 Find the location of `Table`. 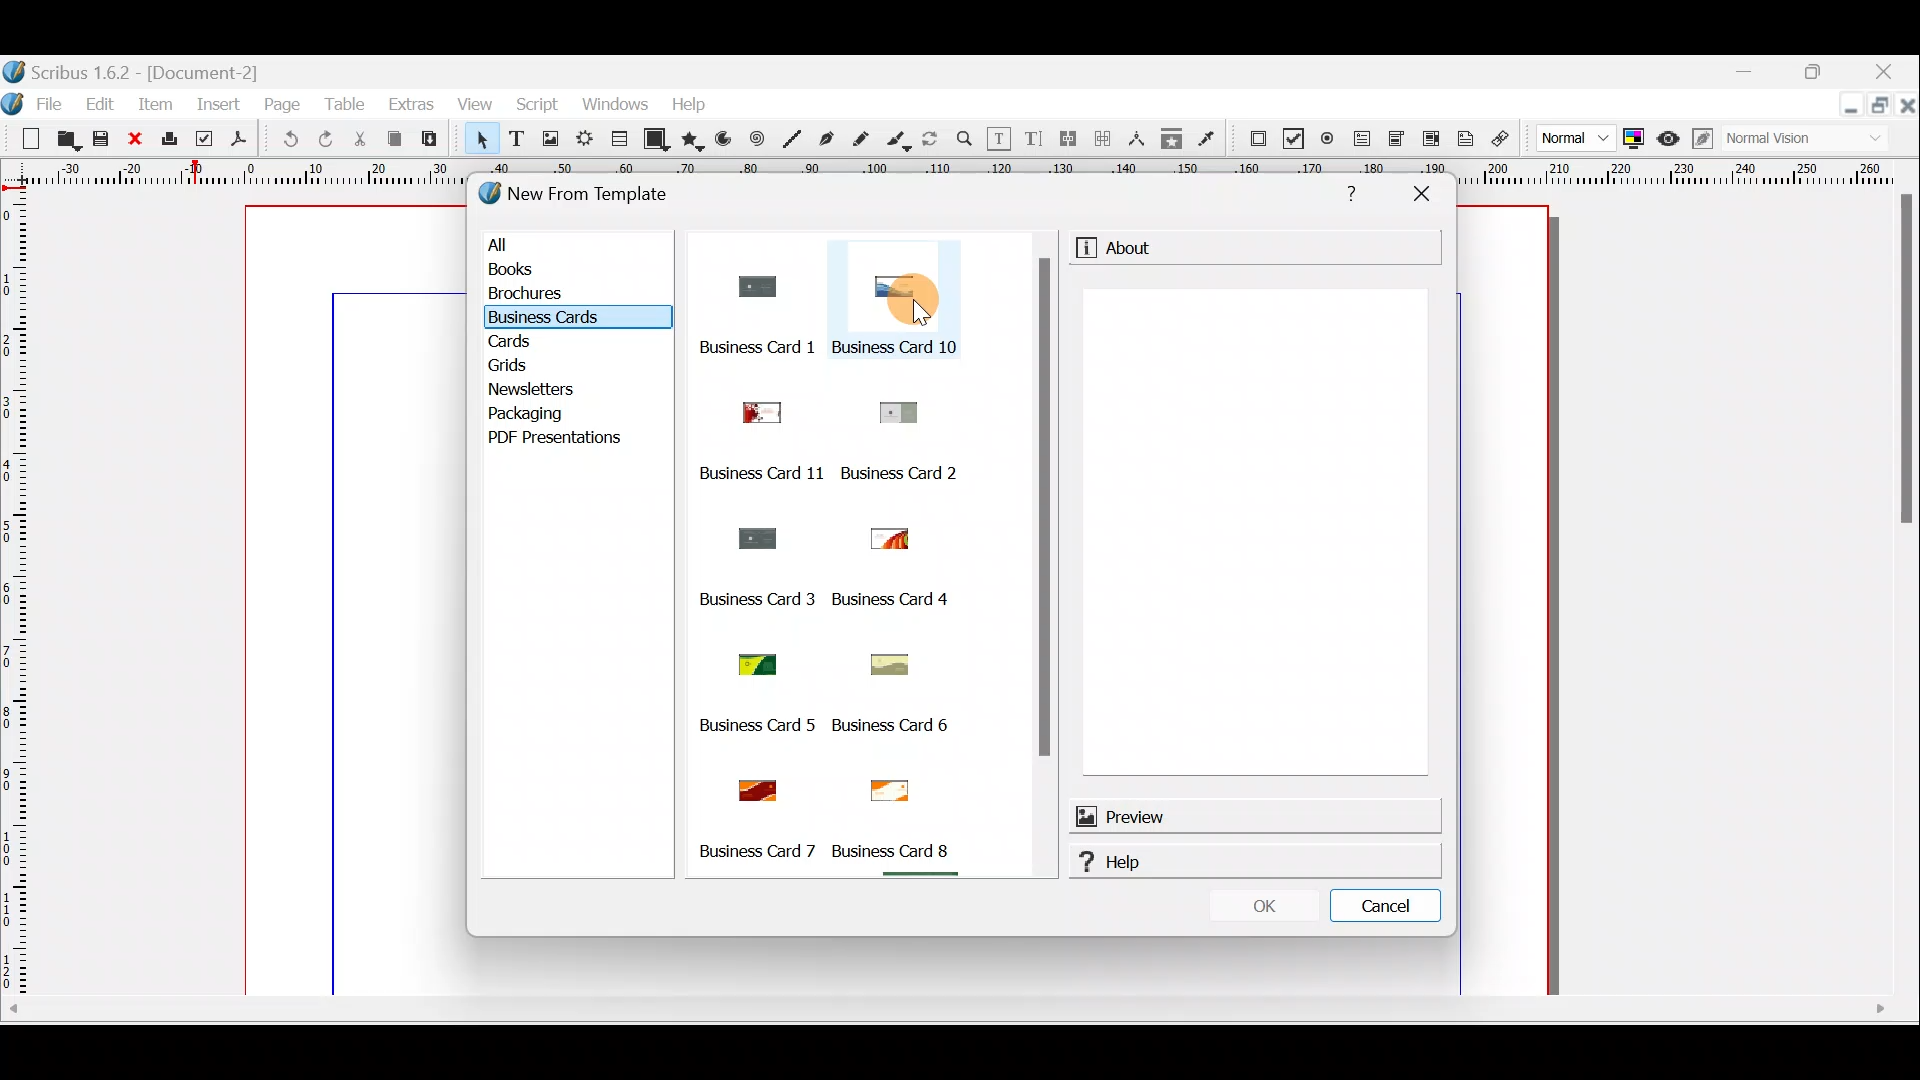

Table is located at coordinates (349, 103).